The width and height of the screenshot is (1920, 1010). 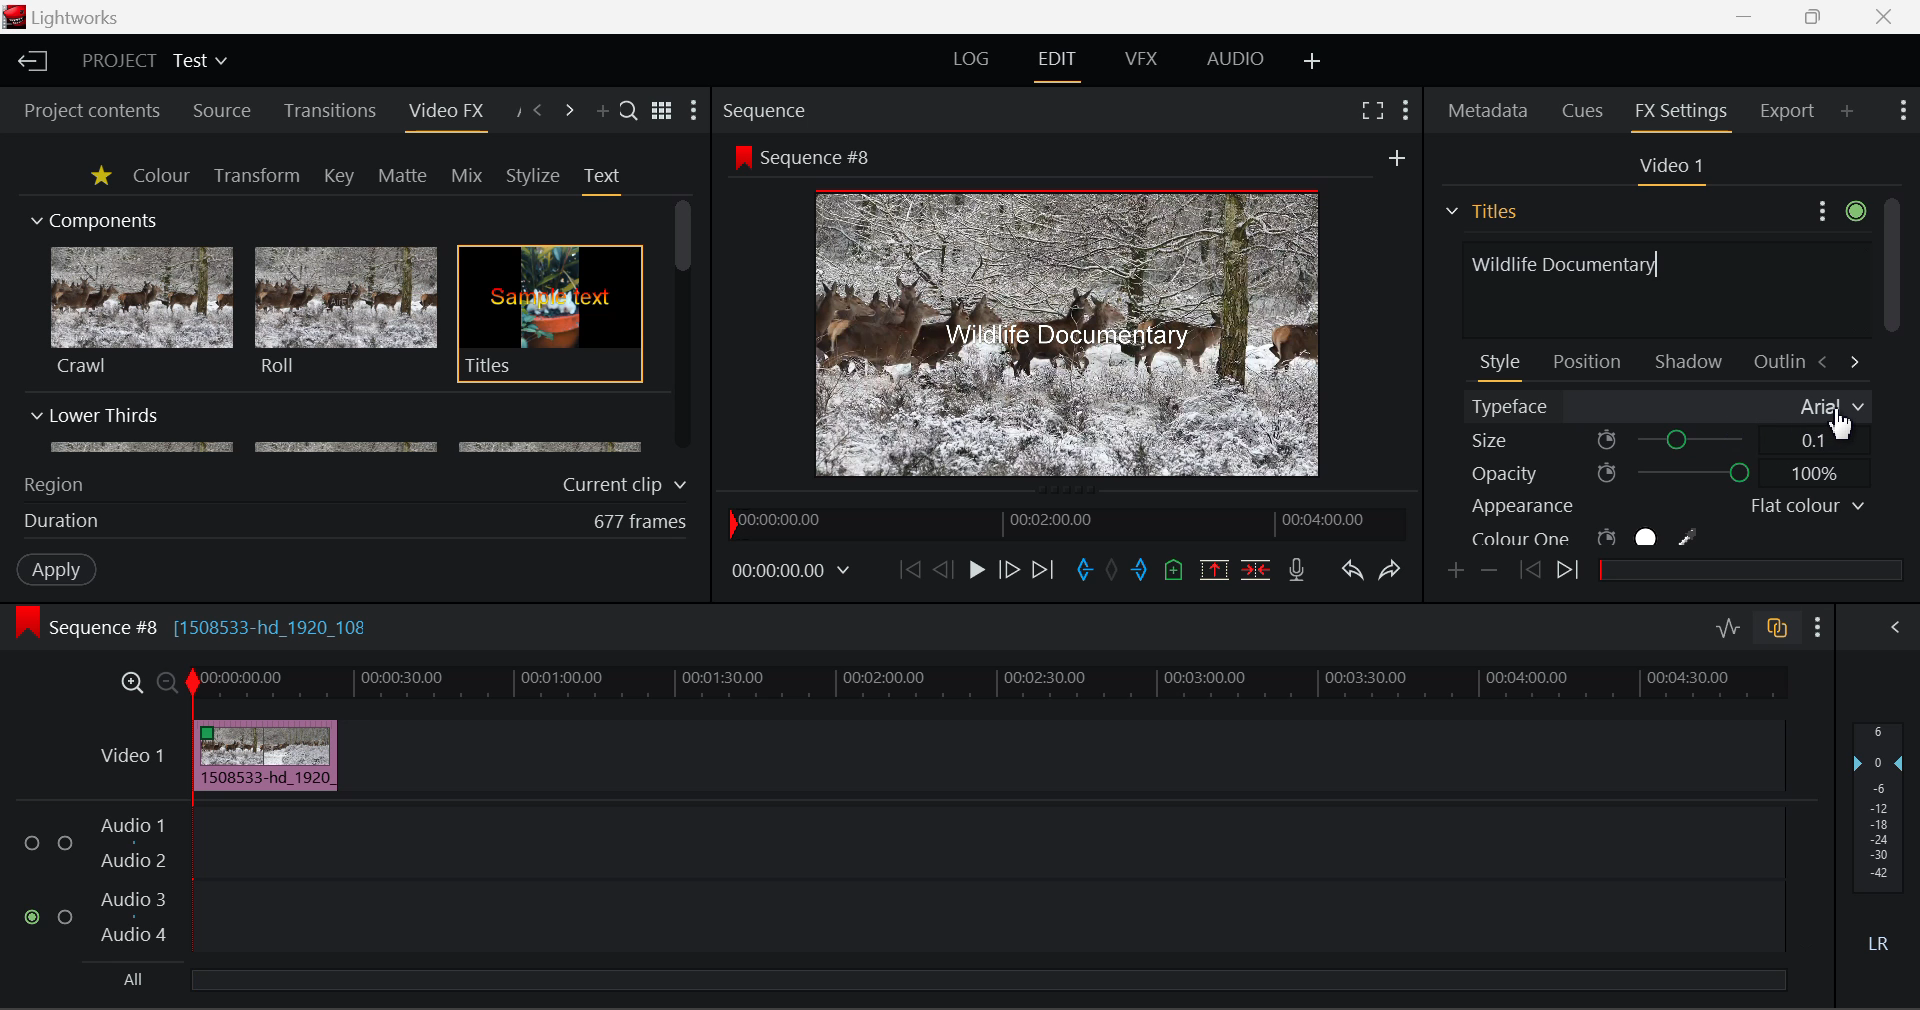 I want to click on Outline, so click(x=1776, y=359).